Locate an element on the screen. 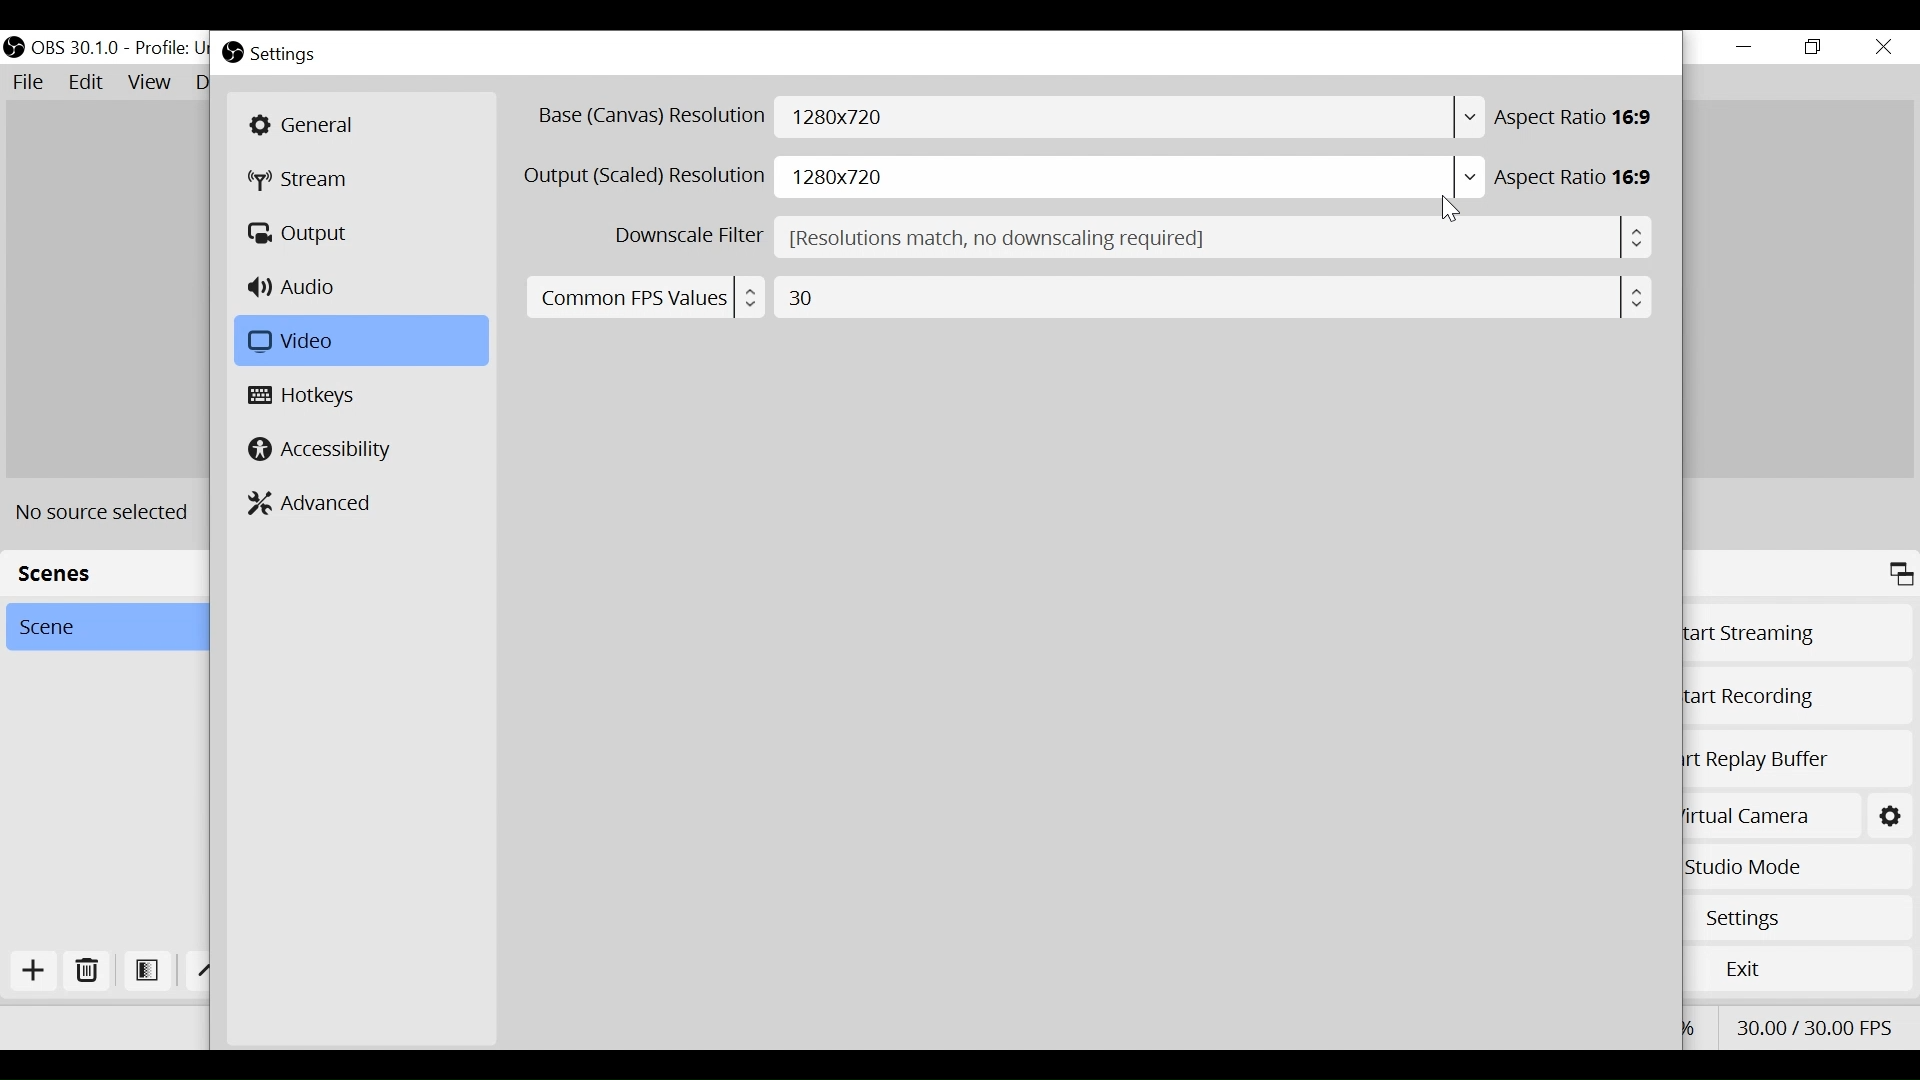 This screenshot has height=1080, width=1920. OBS Studio Desktop Icon is located at coordinates (231, 53).